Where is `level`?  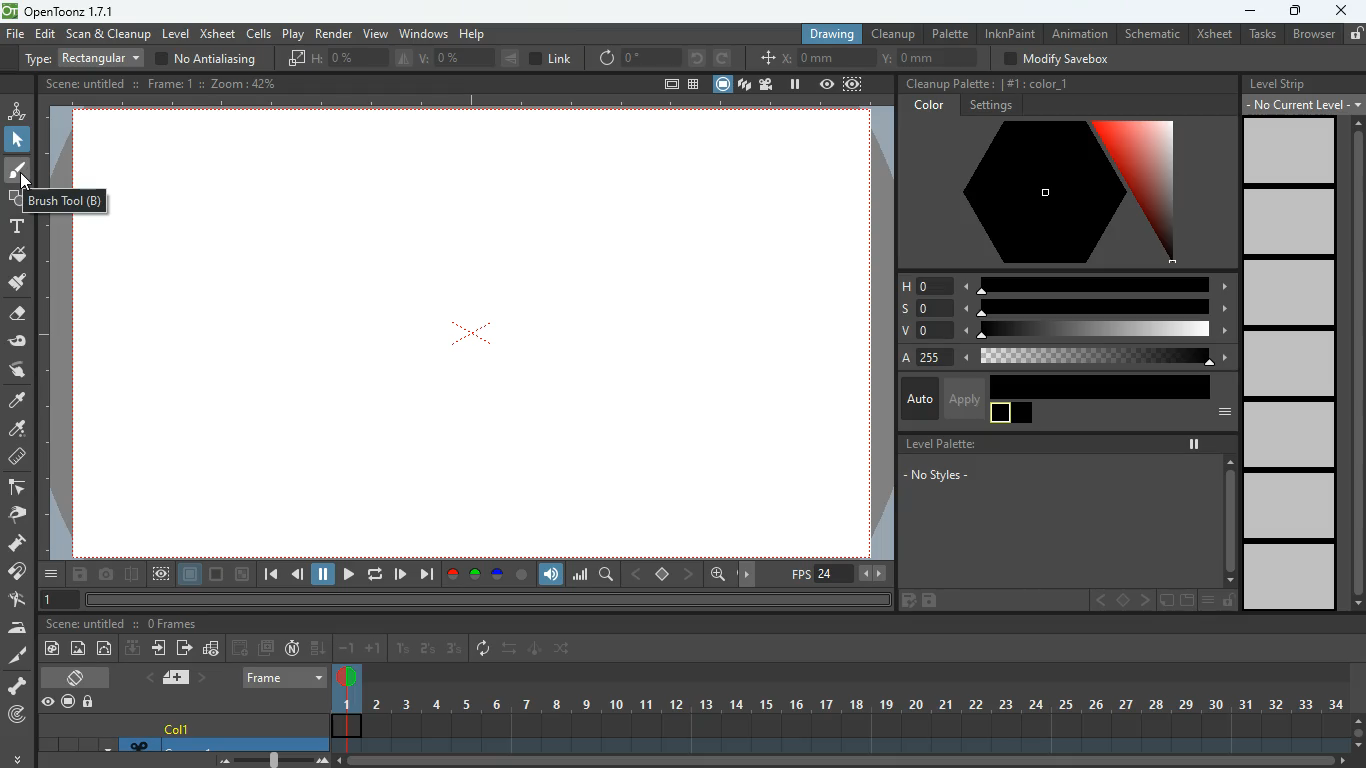
level is located at coordinates (1291, 506).